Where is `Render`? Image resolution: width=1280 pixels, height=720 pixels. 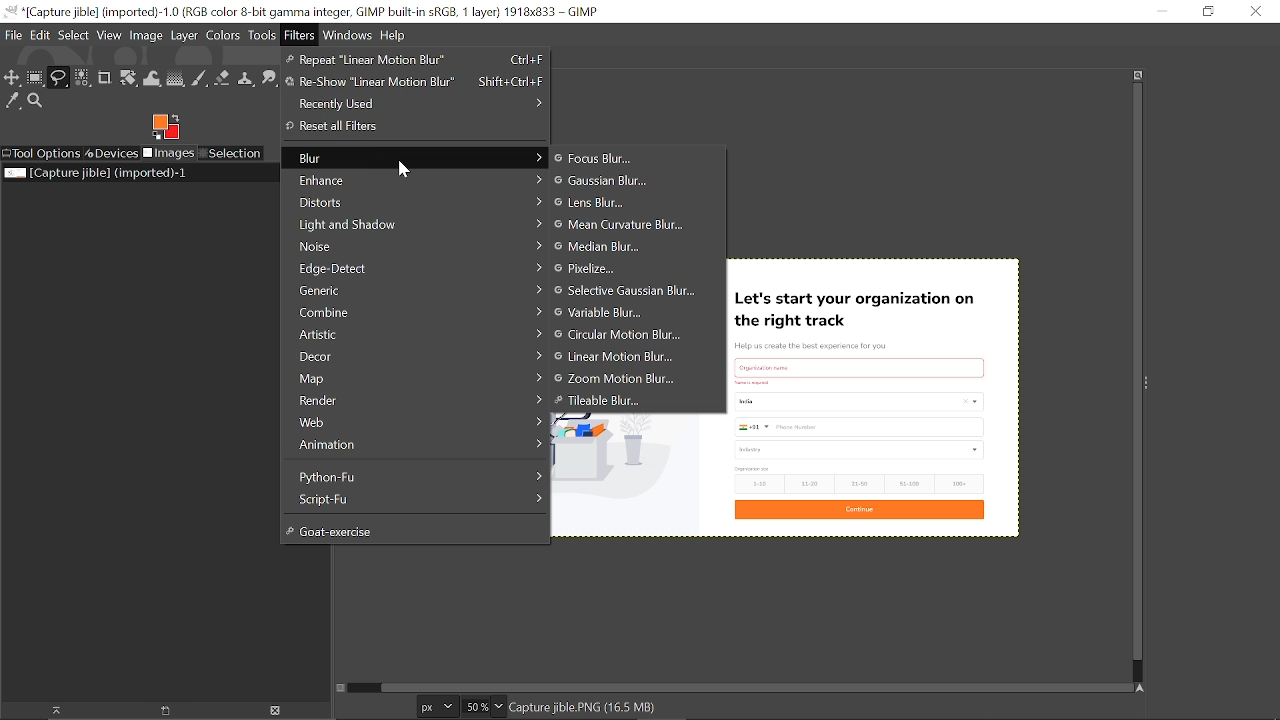
Render is located at coordinates (415, 401).